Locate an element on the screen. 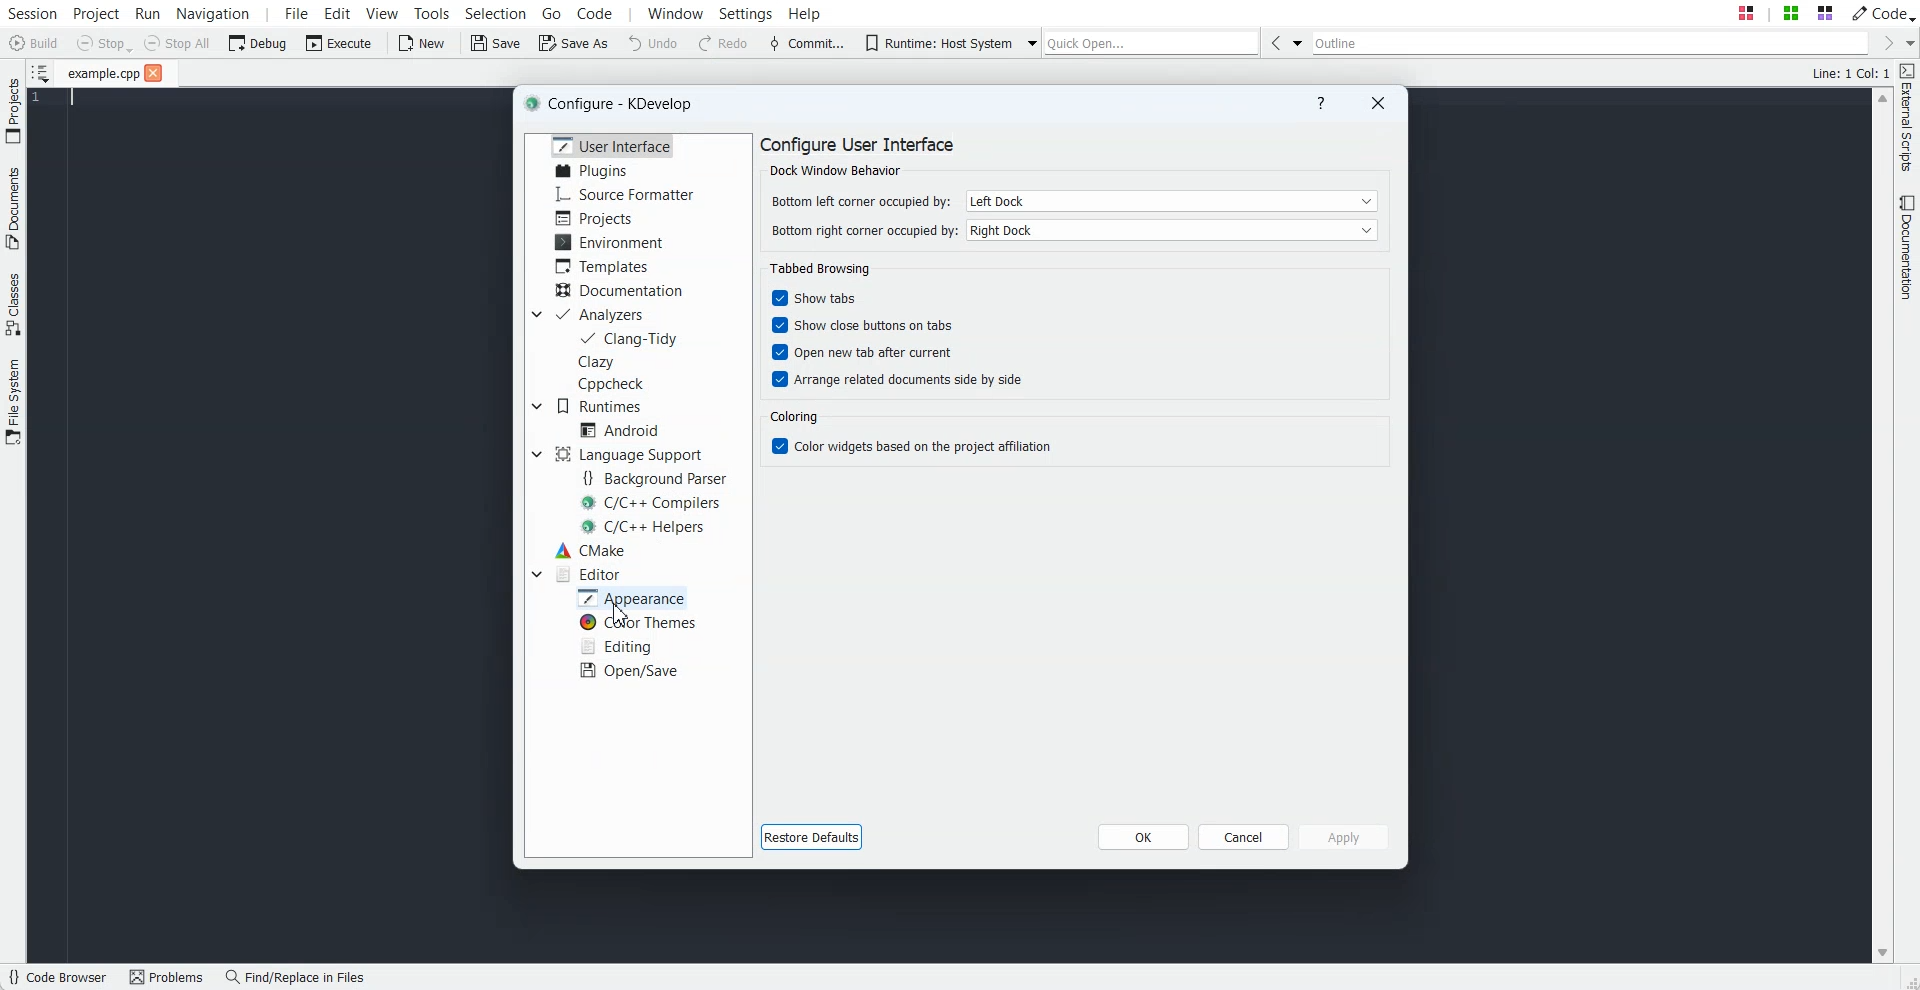 Image resolution: width=1920 pixels, height=990 pixels. Quick Open is located at coordinates (1153, 42).